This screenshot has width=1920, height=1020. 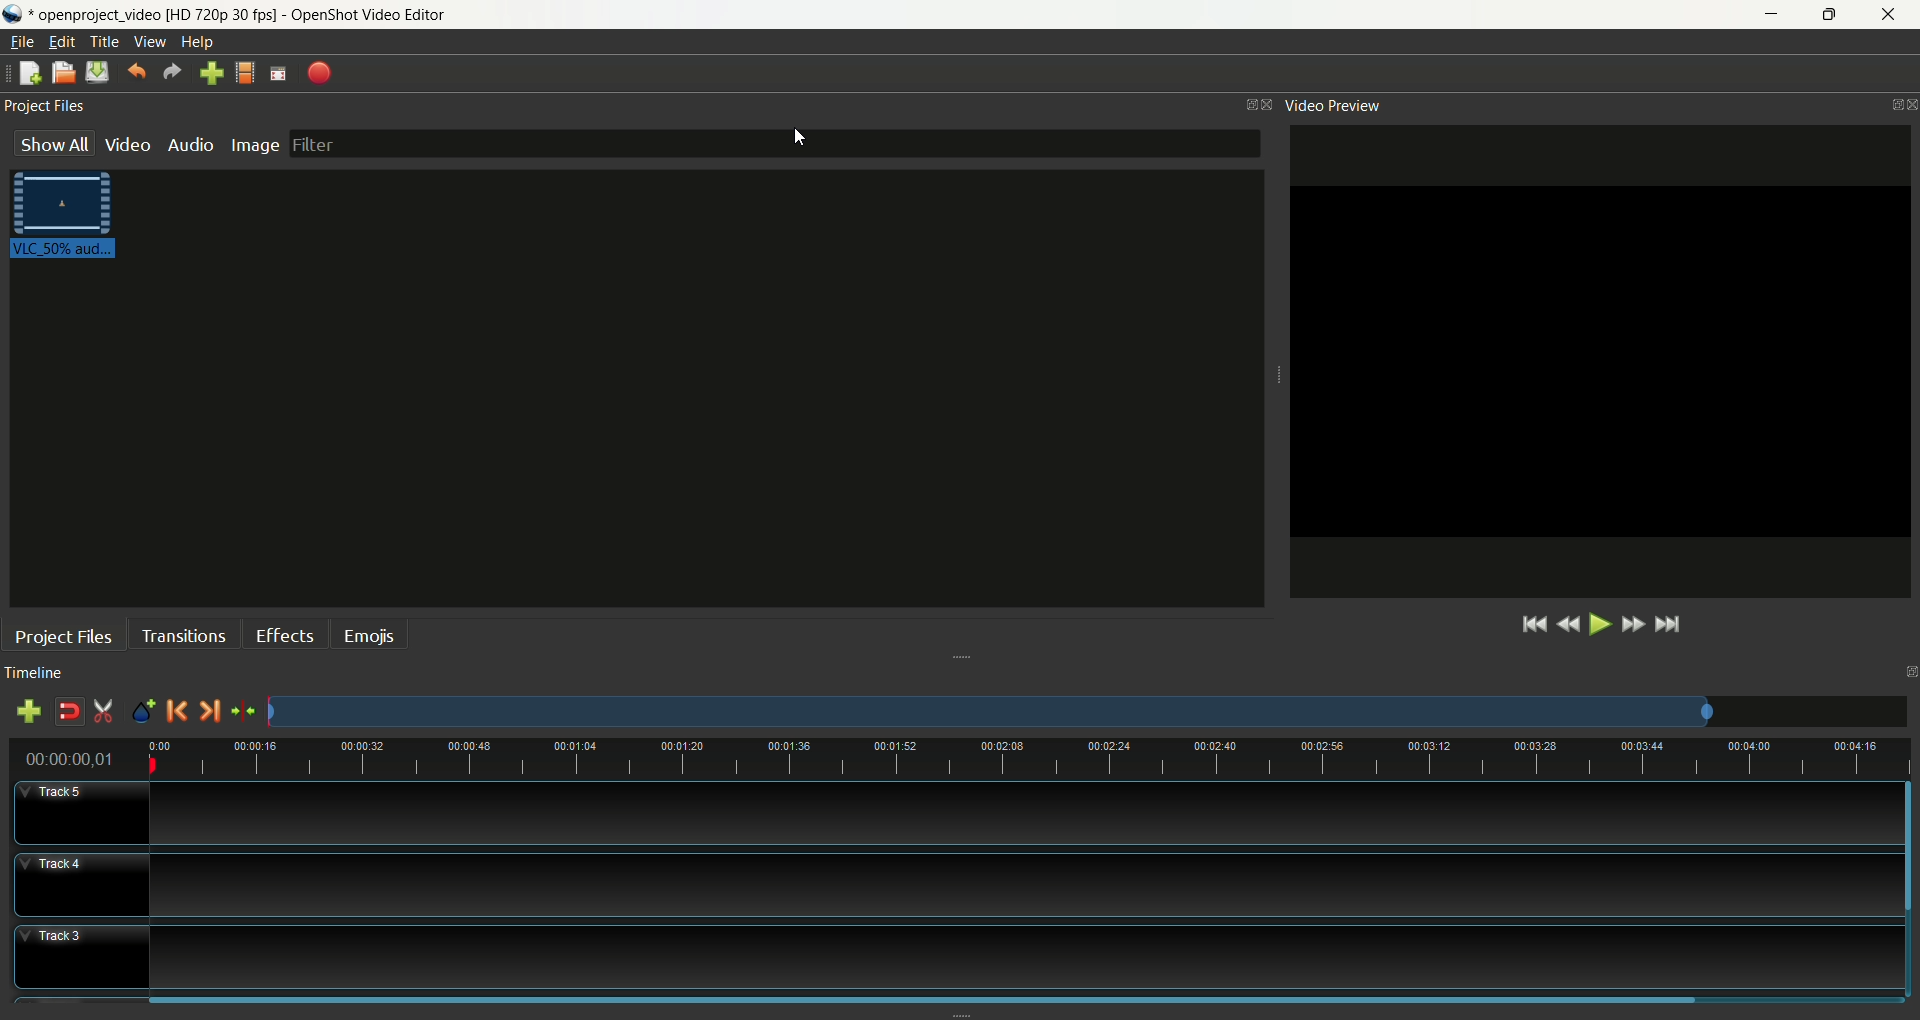 What do you see at coordinates (181, 633) in the screenshot?
I see `transitions` at bounding box center [181, 633].